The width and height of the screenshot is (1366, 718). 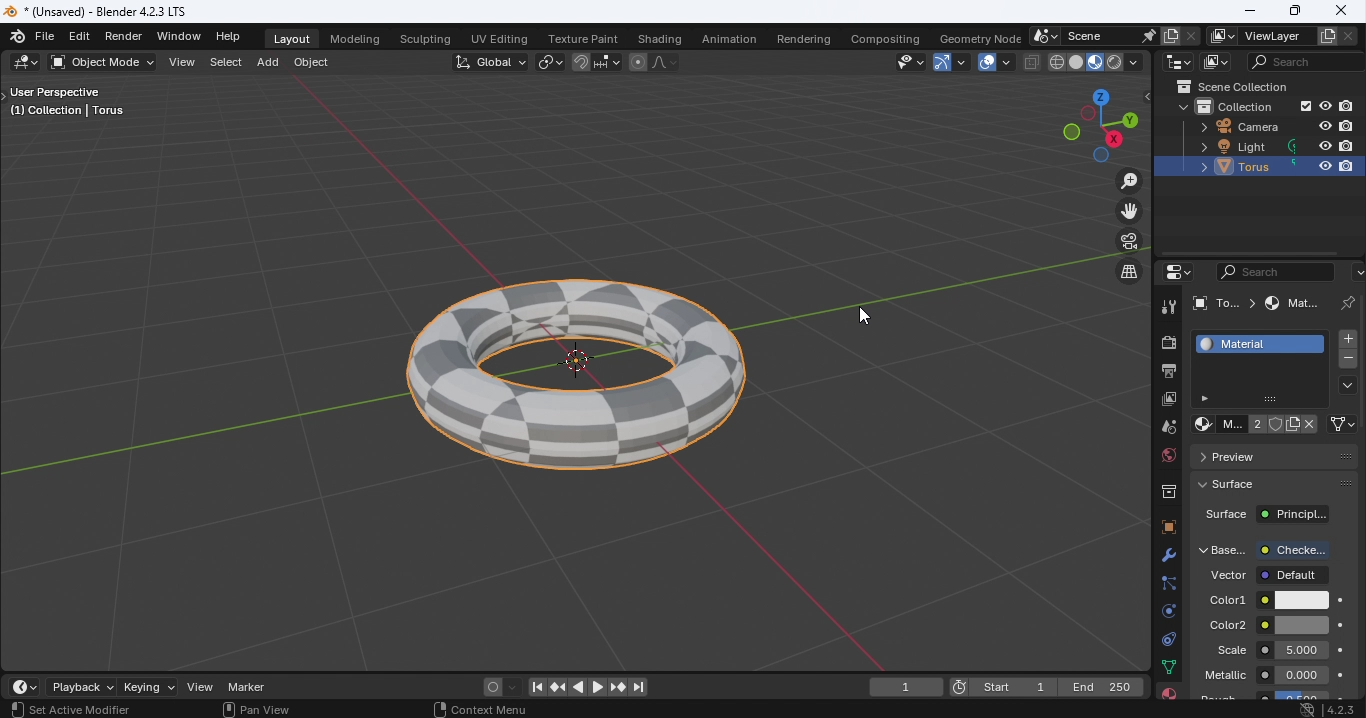 What do you see at coordinates (1347, 339) in the screenshot?
I see `Add material slot` at bounding box center [1347, 339].